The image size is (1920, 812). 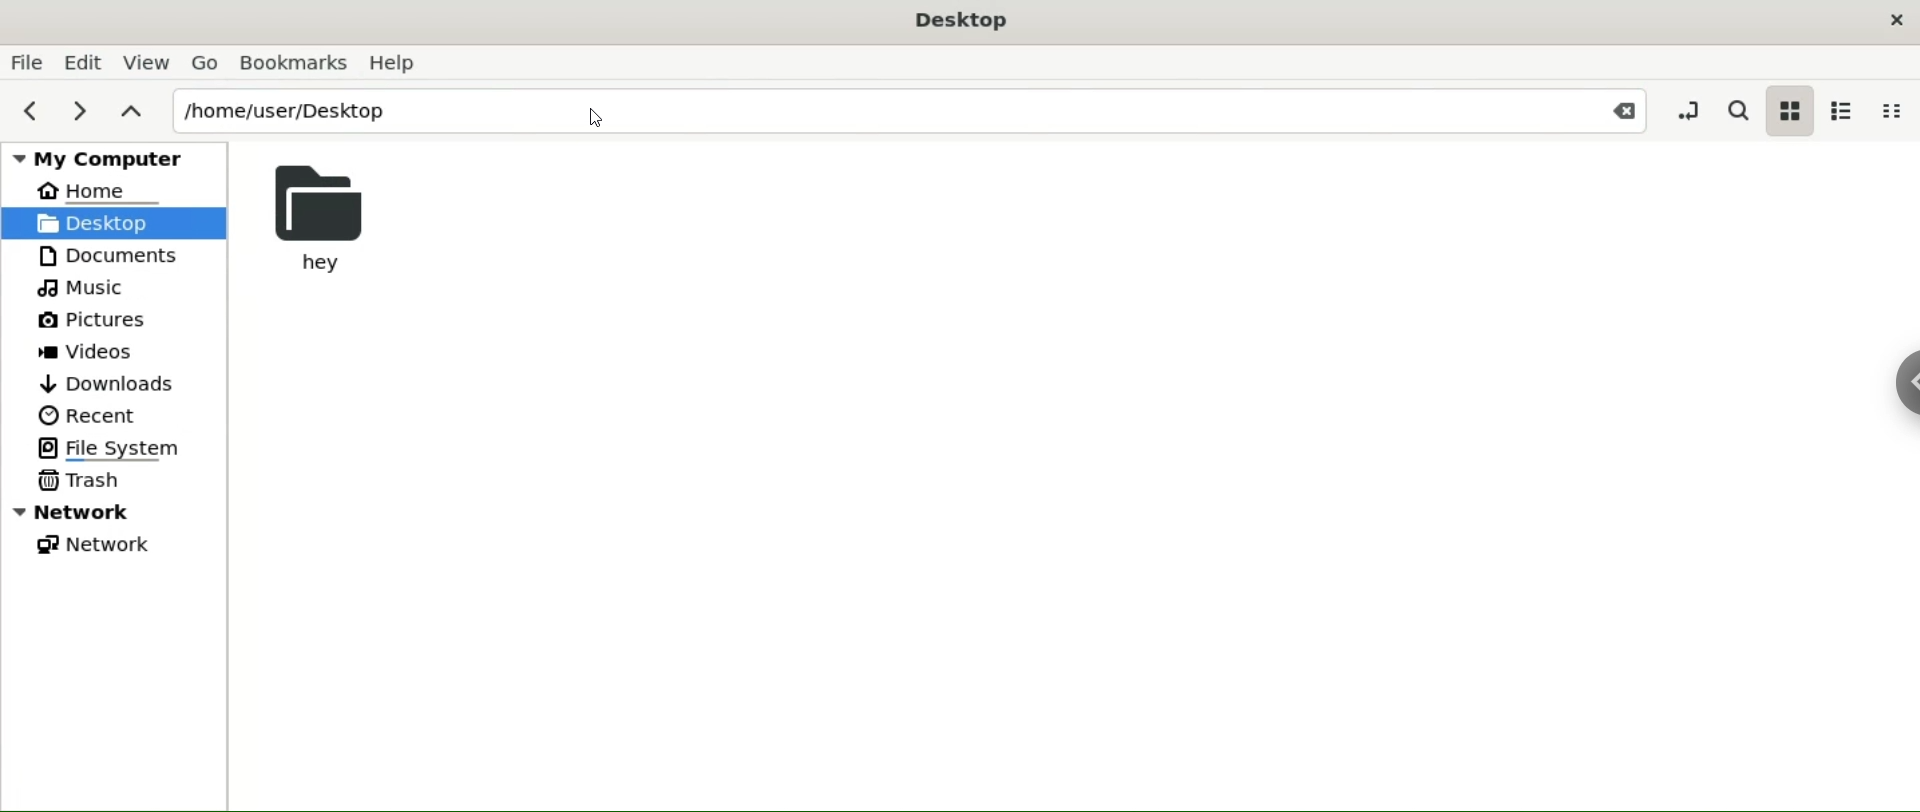 What do you see at coordinates (81, 64) in the screenshot?
I see `edit` at bounding box center [81, 64].